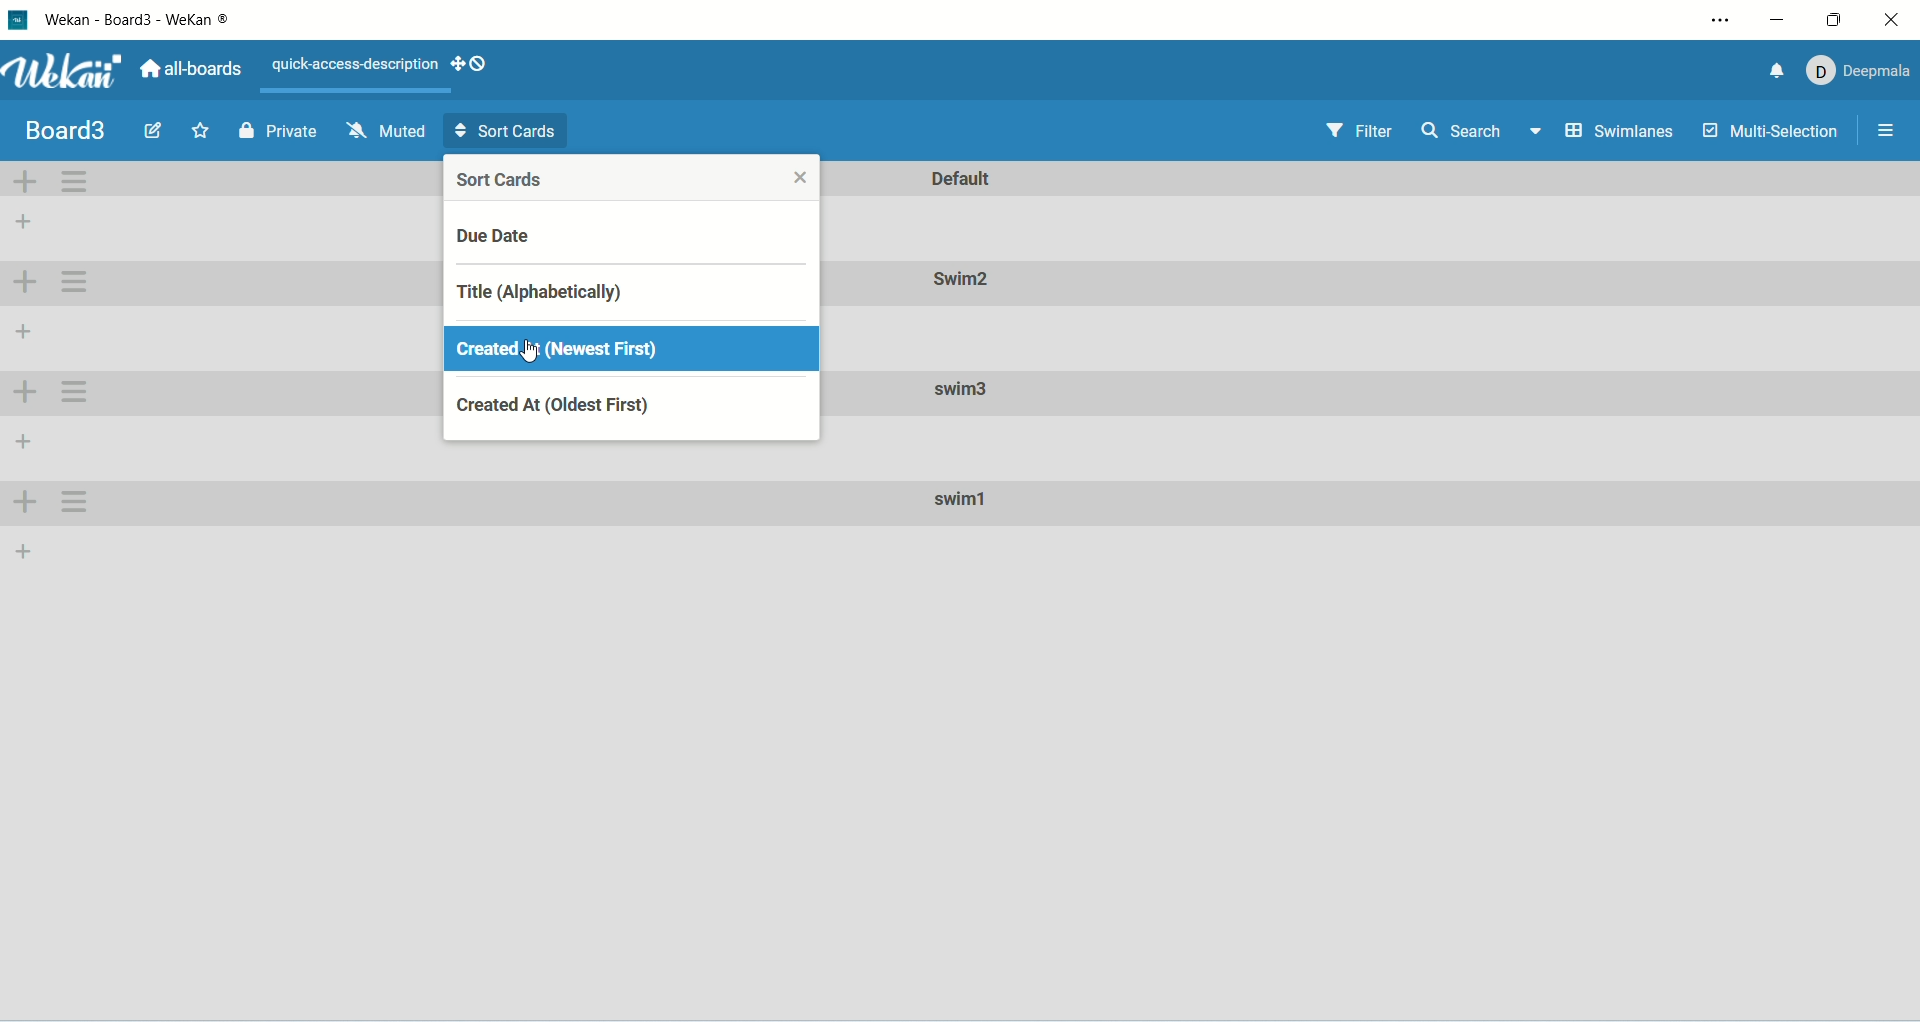 The height and width of the screenshot is (1022, 1920). What do you see at coordinates (528, 350) in the screenshot?
I see `cursor` at bounding box center [528, 350].